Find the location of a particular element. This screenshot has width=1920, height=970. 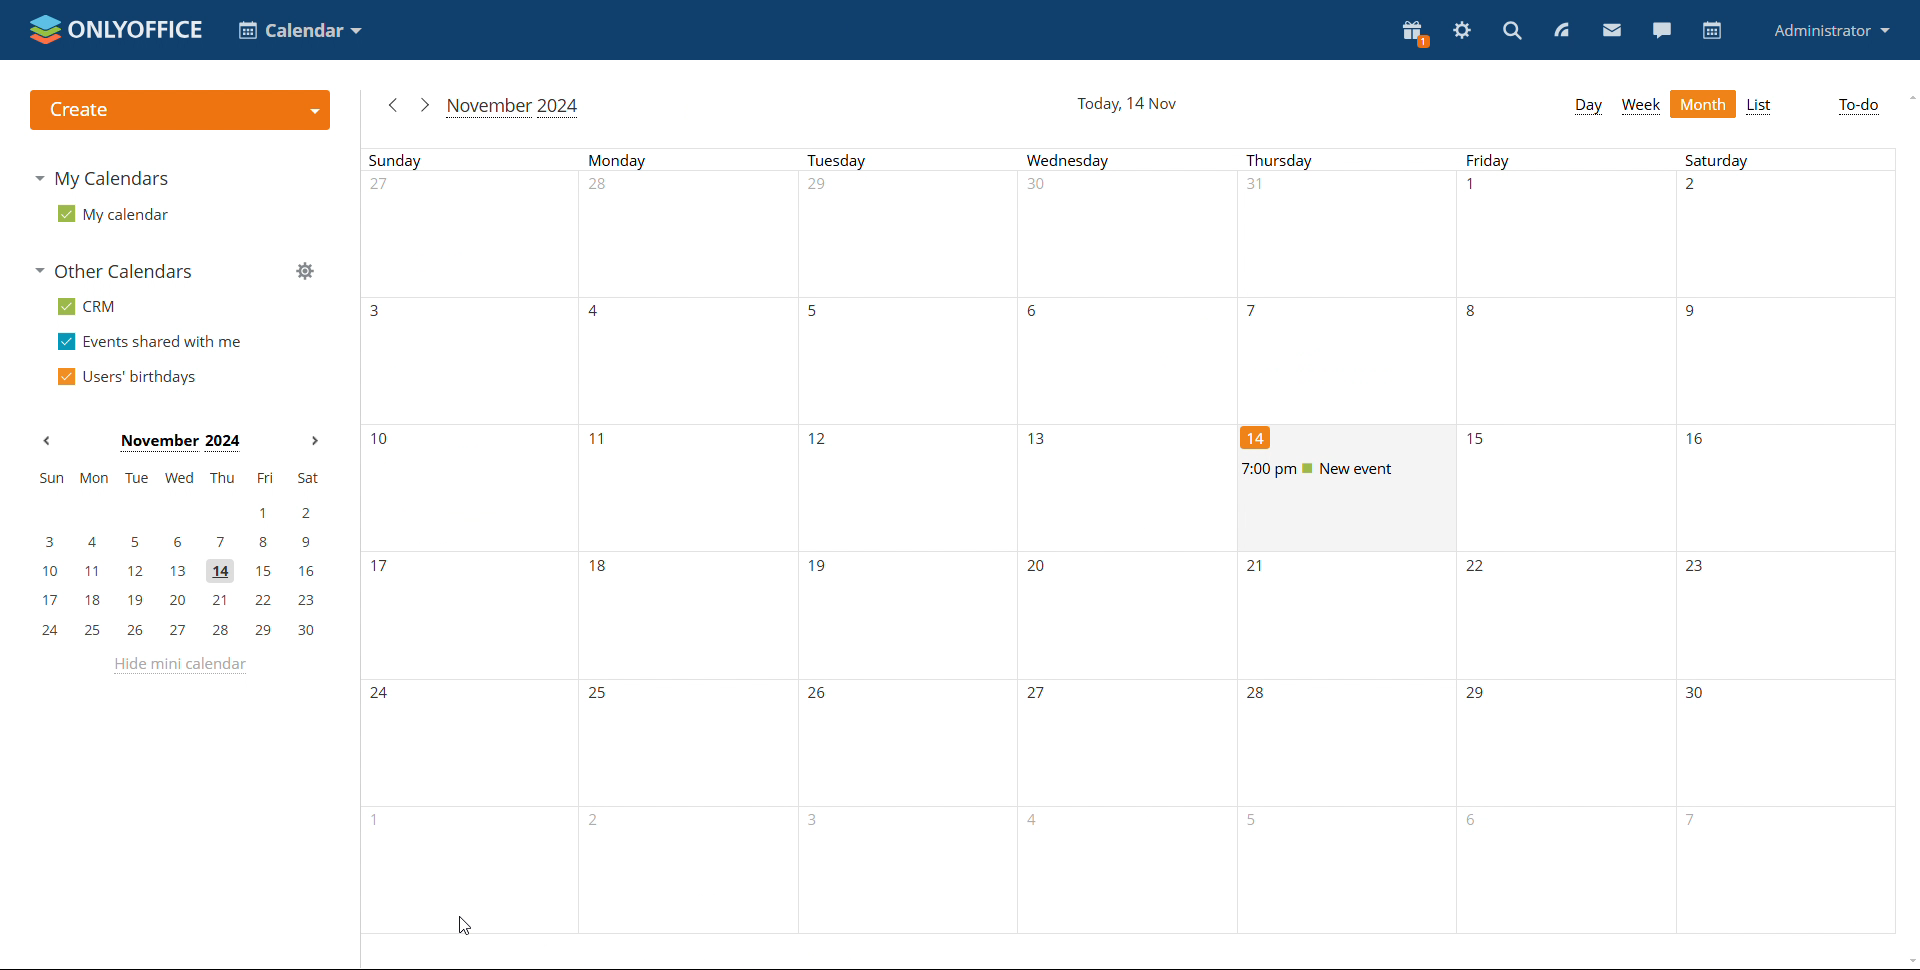

number is located at coordinates (1265, 189).